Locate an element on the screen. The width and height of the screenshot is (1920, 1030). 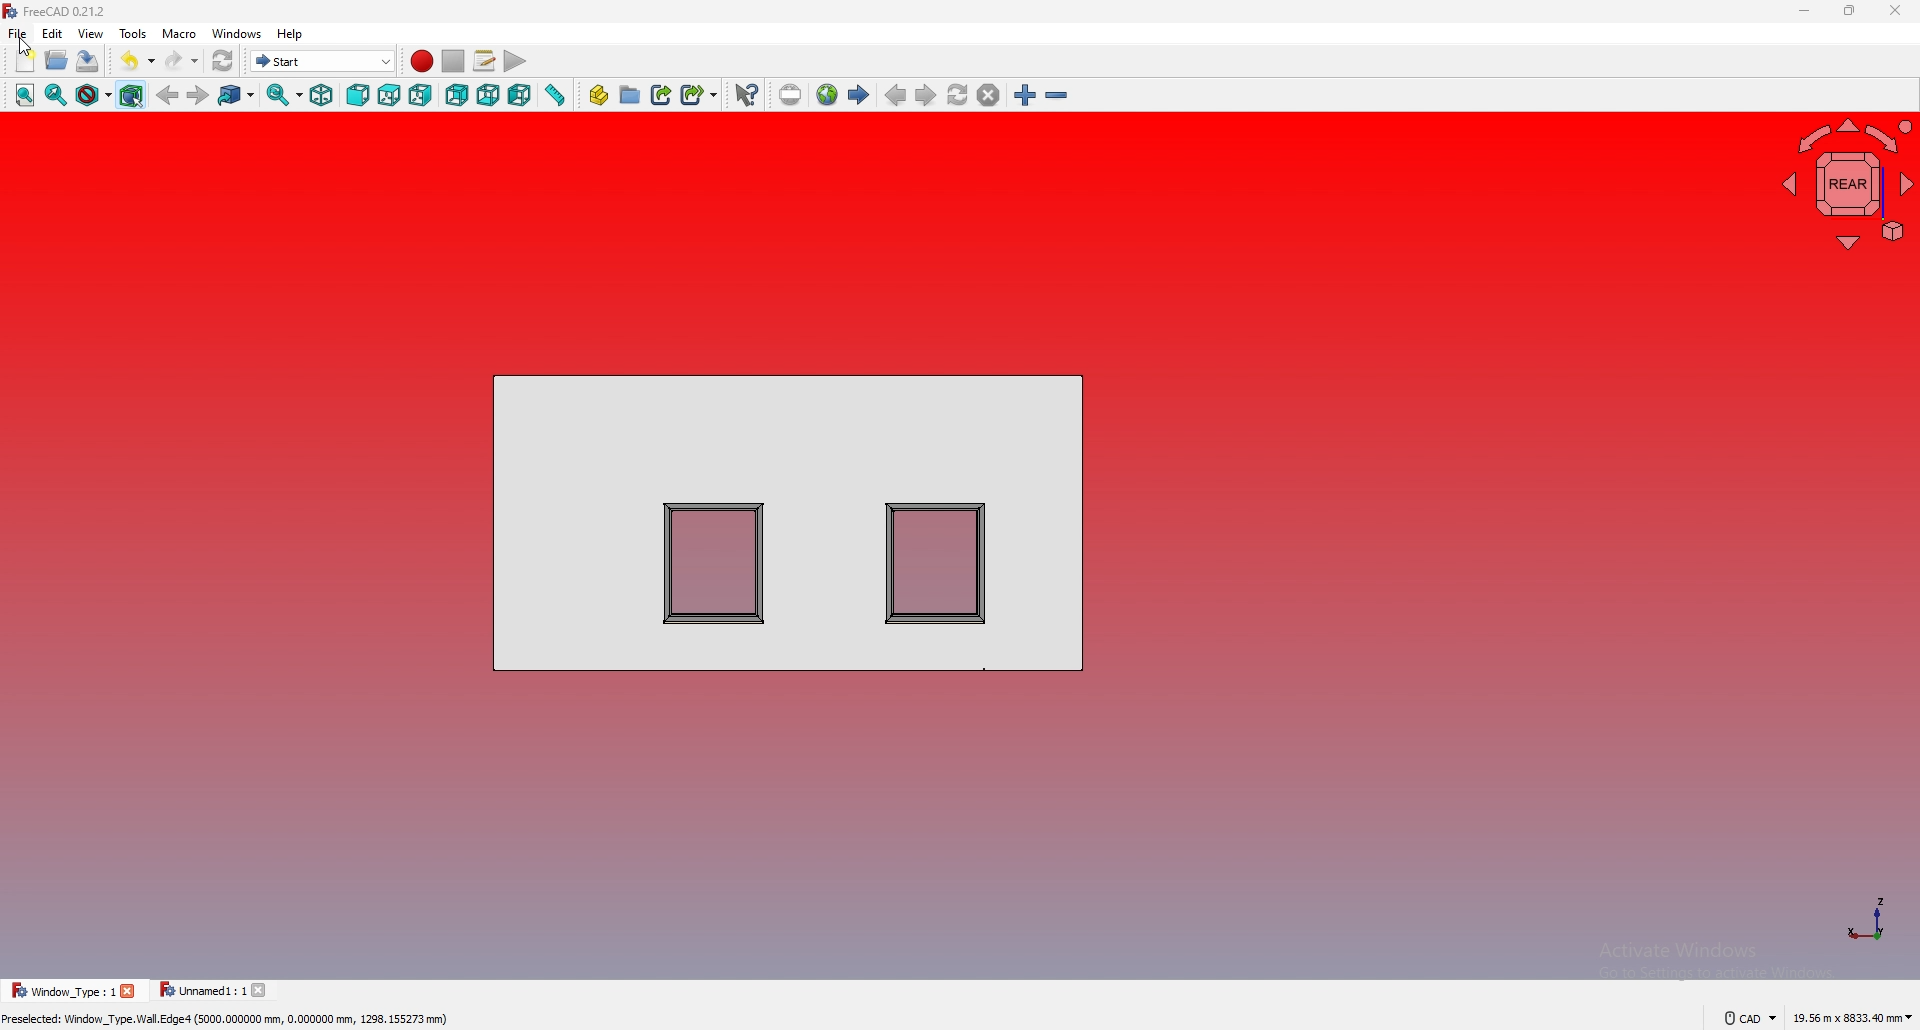
stop macros is located at coordinates (453, 61).